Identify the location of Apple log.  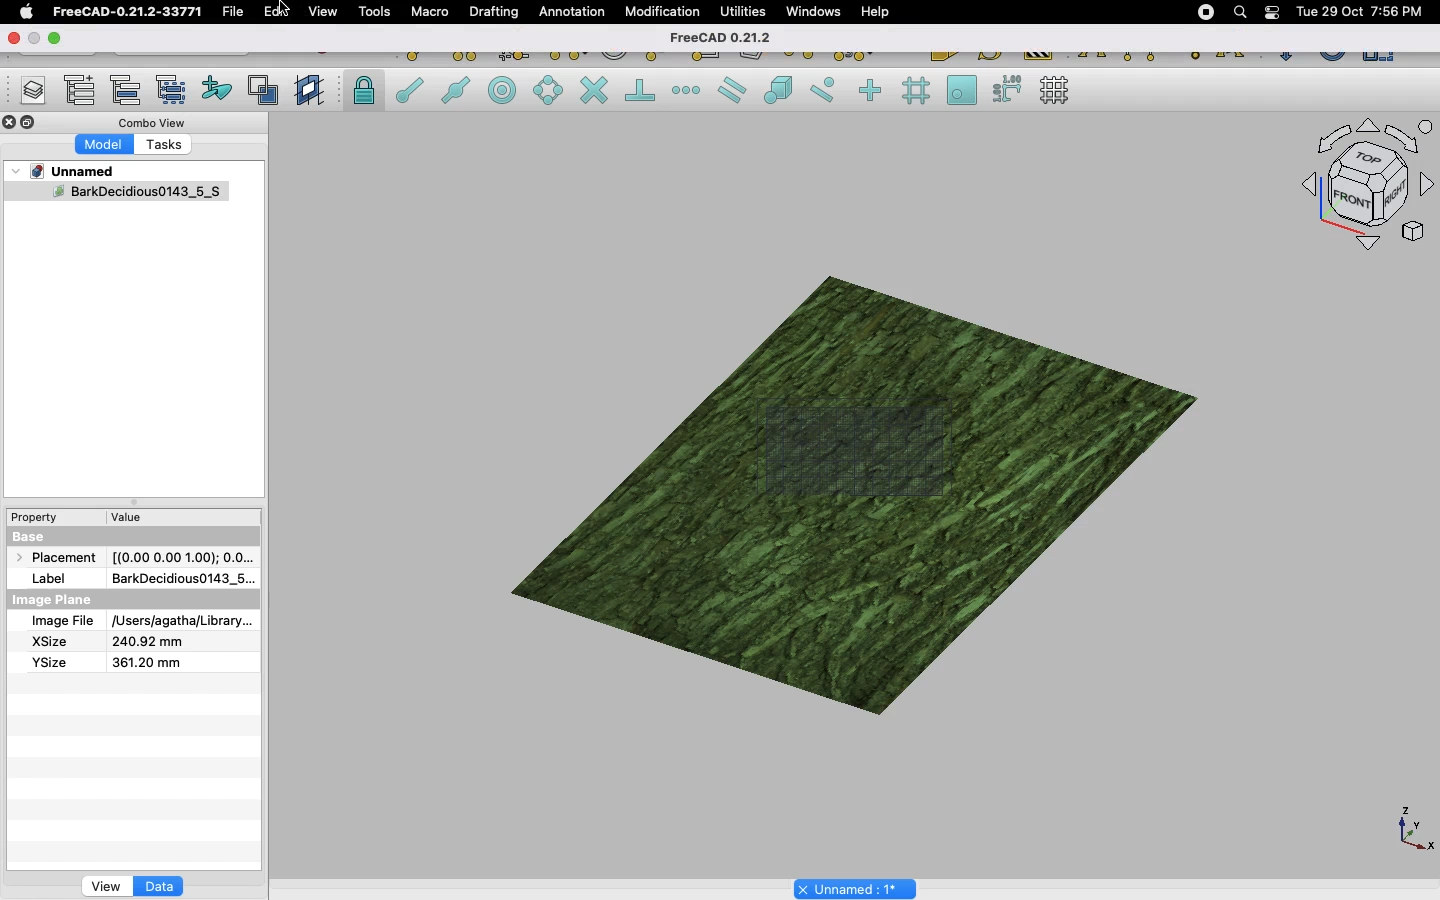
(27, 11).